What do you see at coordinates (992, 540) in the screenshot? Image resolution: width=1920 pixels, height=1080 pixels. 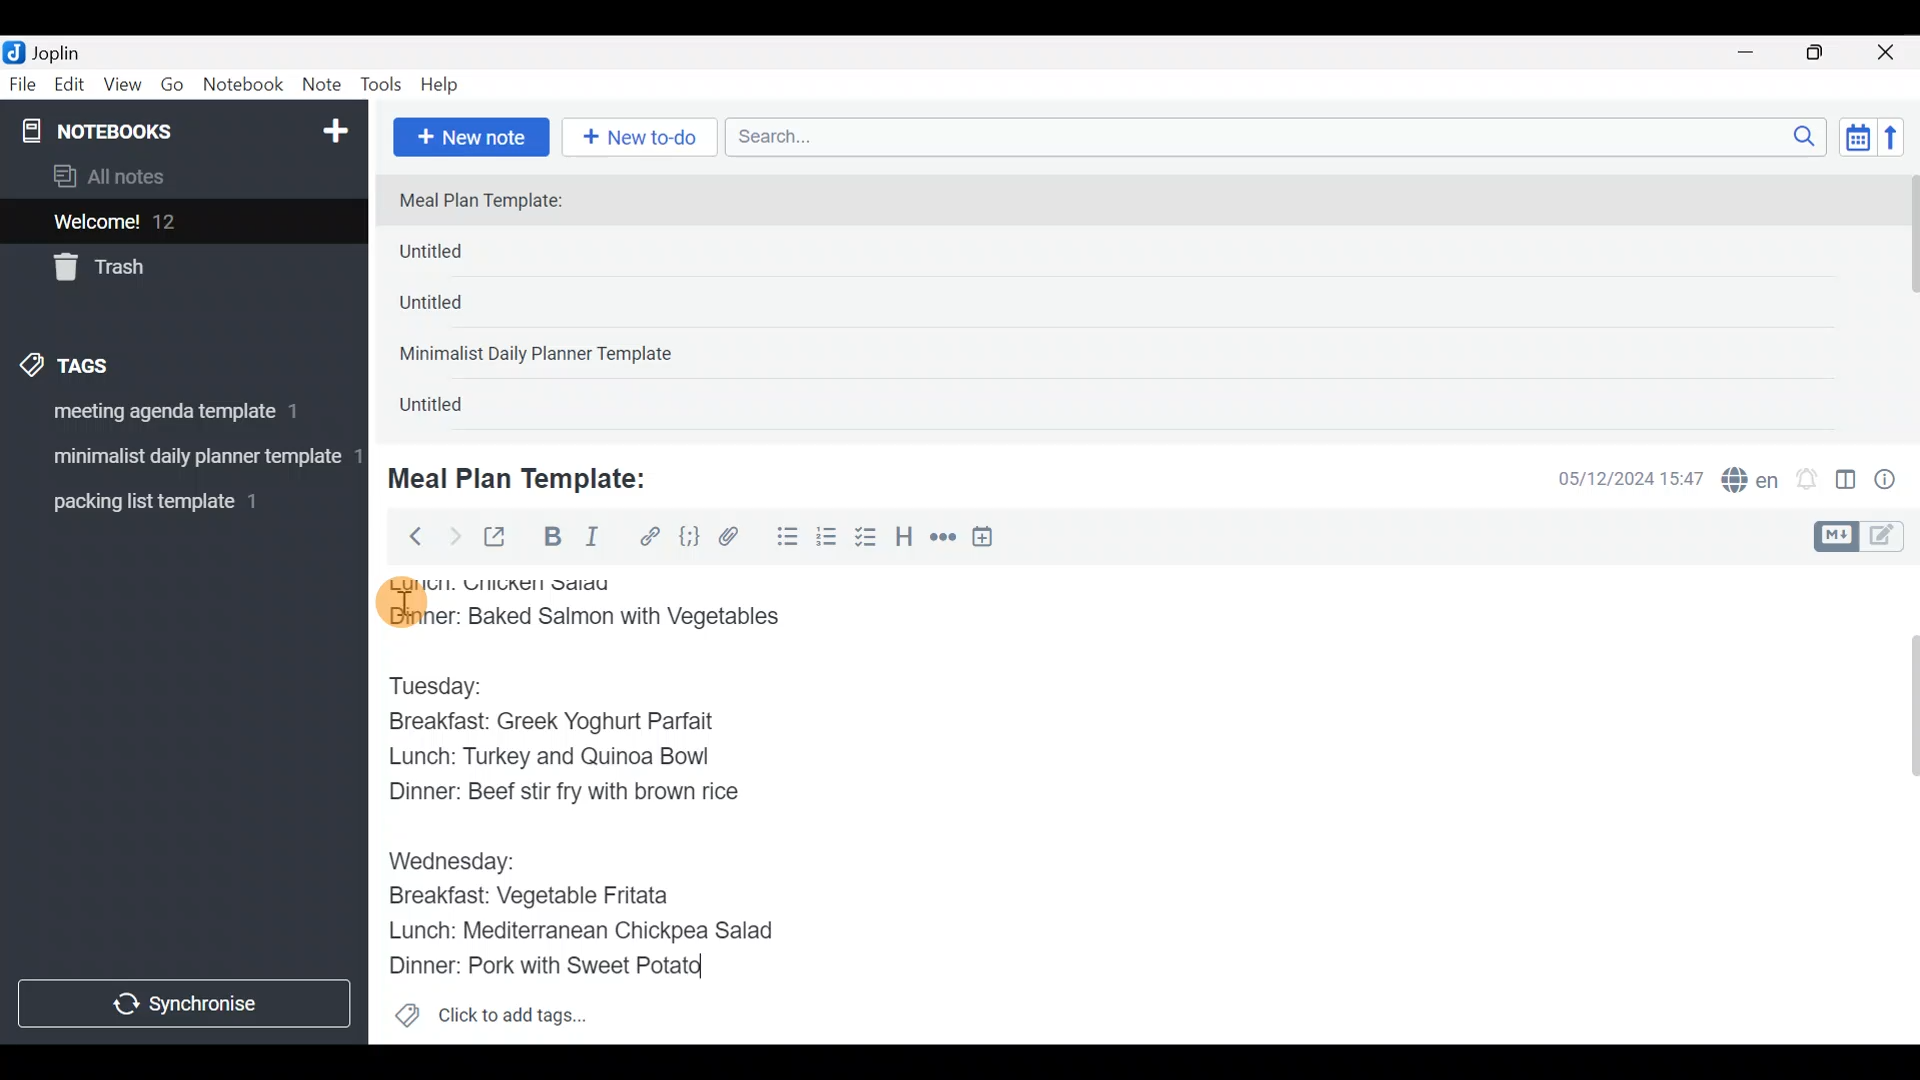 I see `Insert time` at bounding box center [992, 540].